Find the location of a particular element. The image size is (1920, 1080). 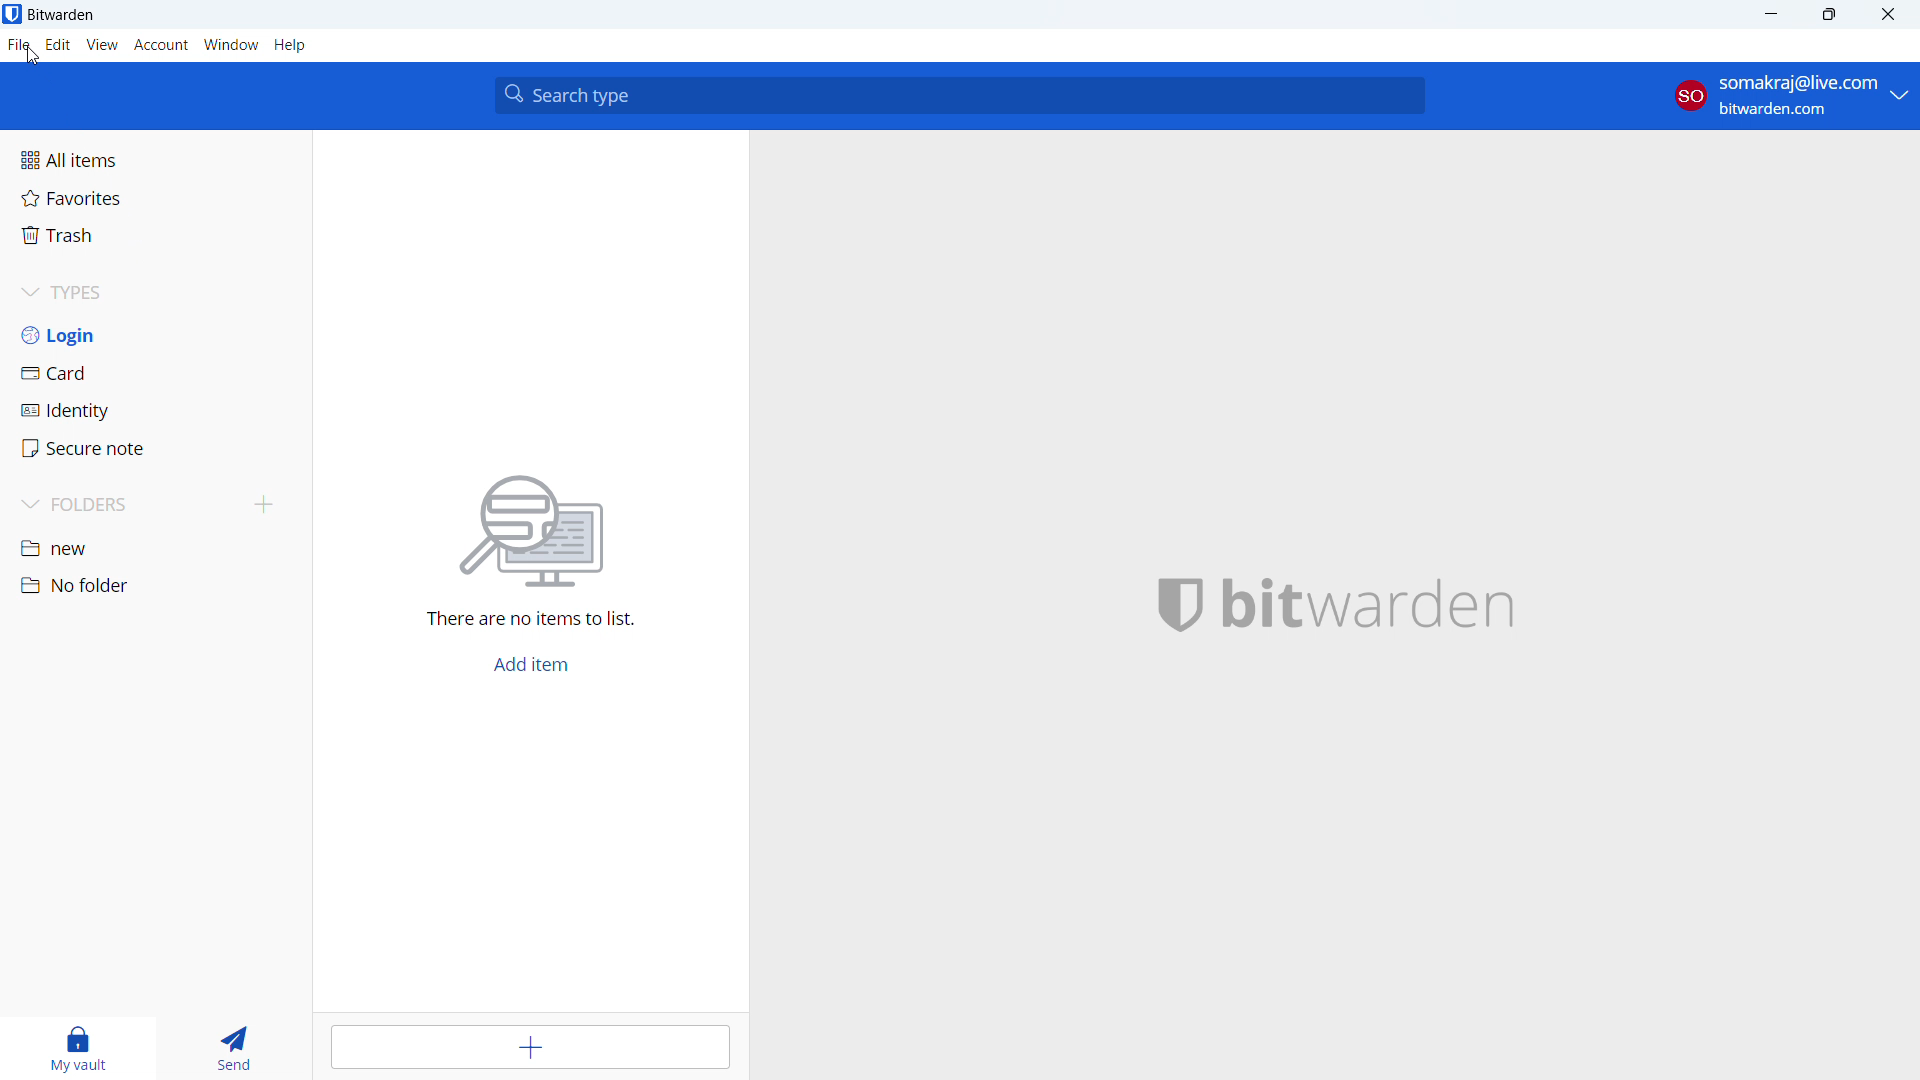

help is located at coordinates (291, 46).